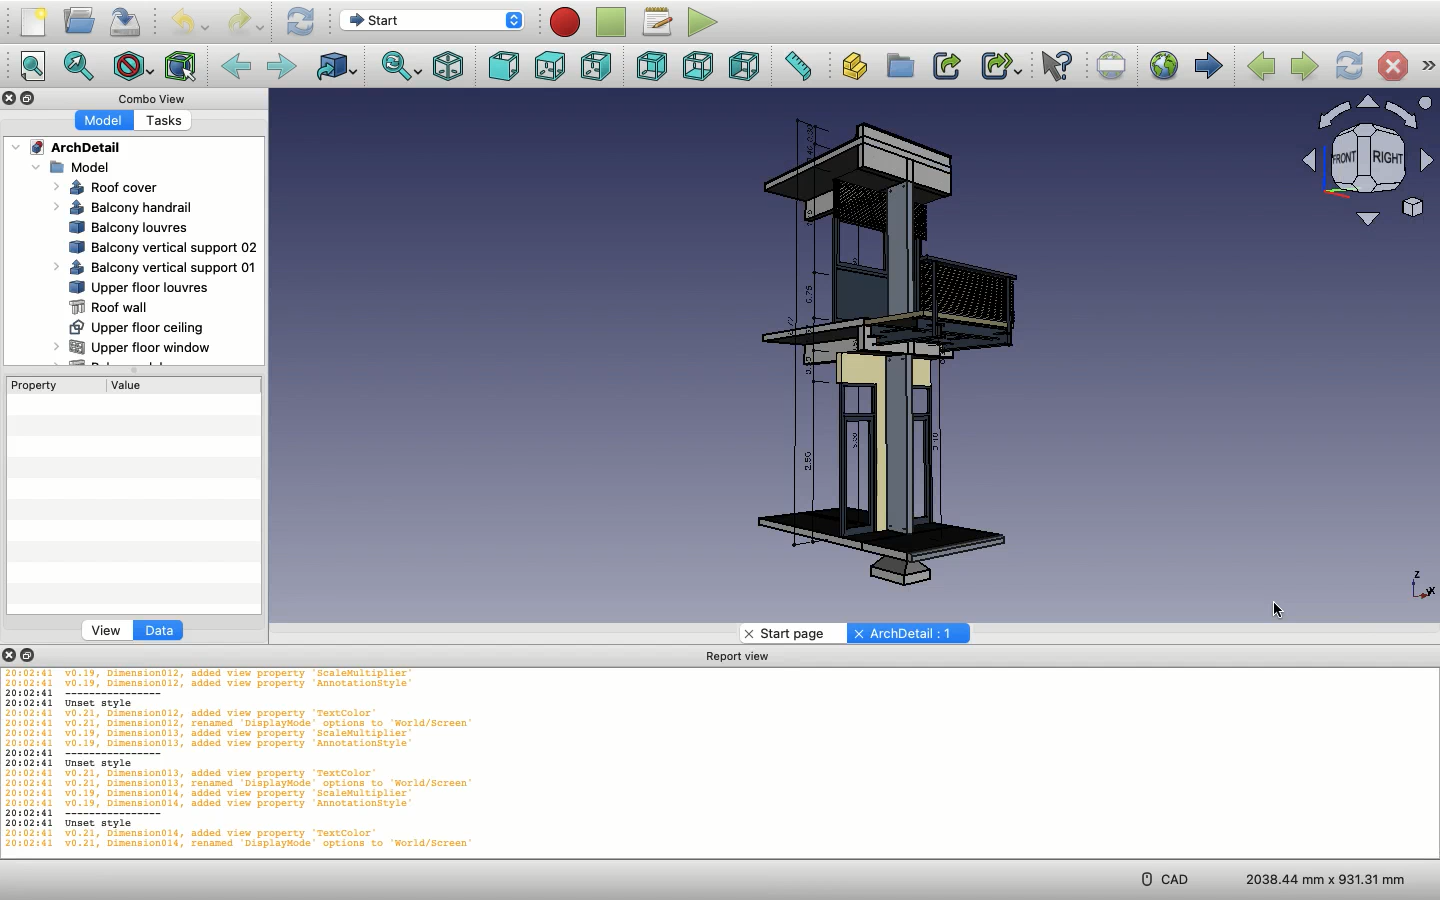 This screenshot has height=900, width=1440. I want to click on Left, so click(742, 67).